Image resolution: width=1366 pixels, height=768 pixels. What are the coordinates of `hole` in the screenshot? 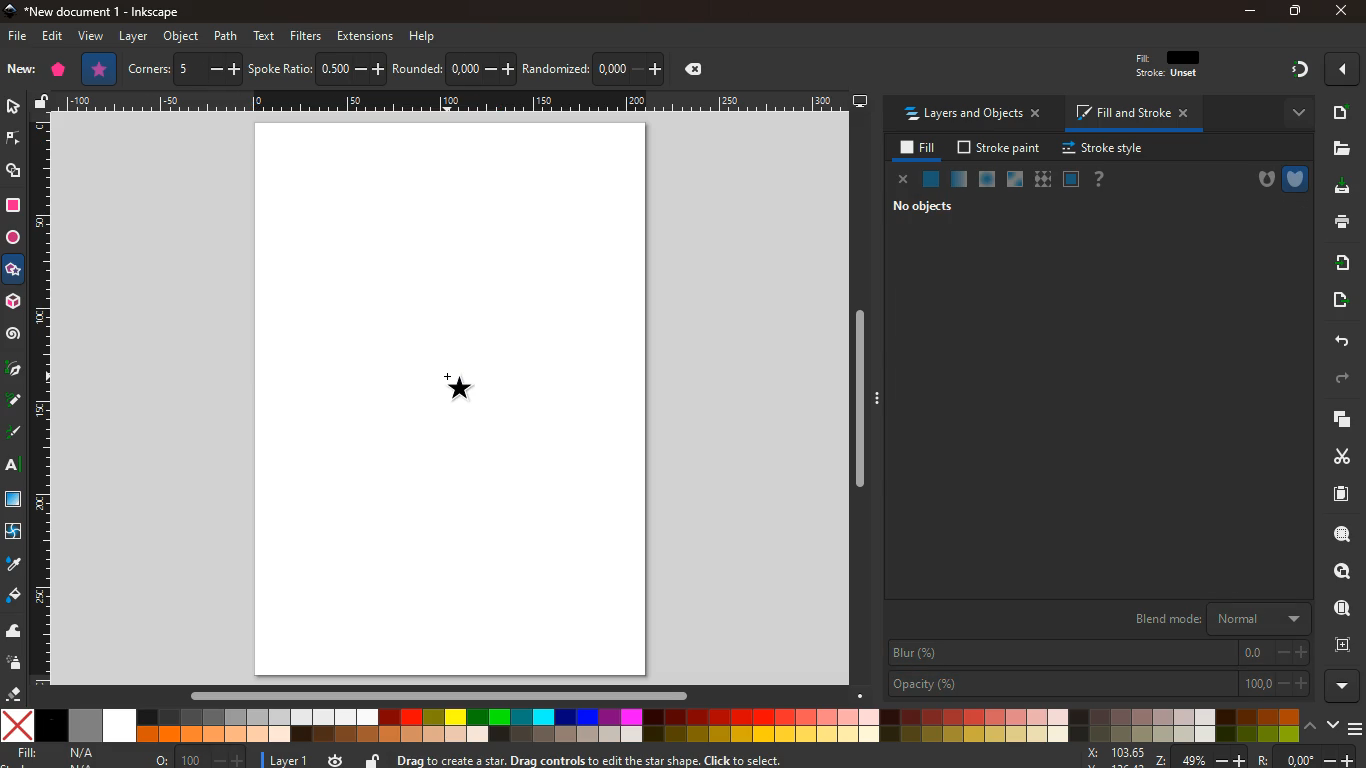 It's located at (1259, 180).